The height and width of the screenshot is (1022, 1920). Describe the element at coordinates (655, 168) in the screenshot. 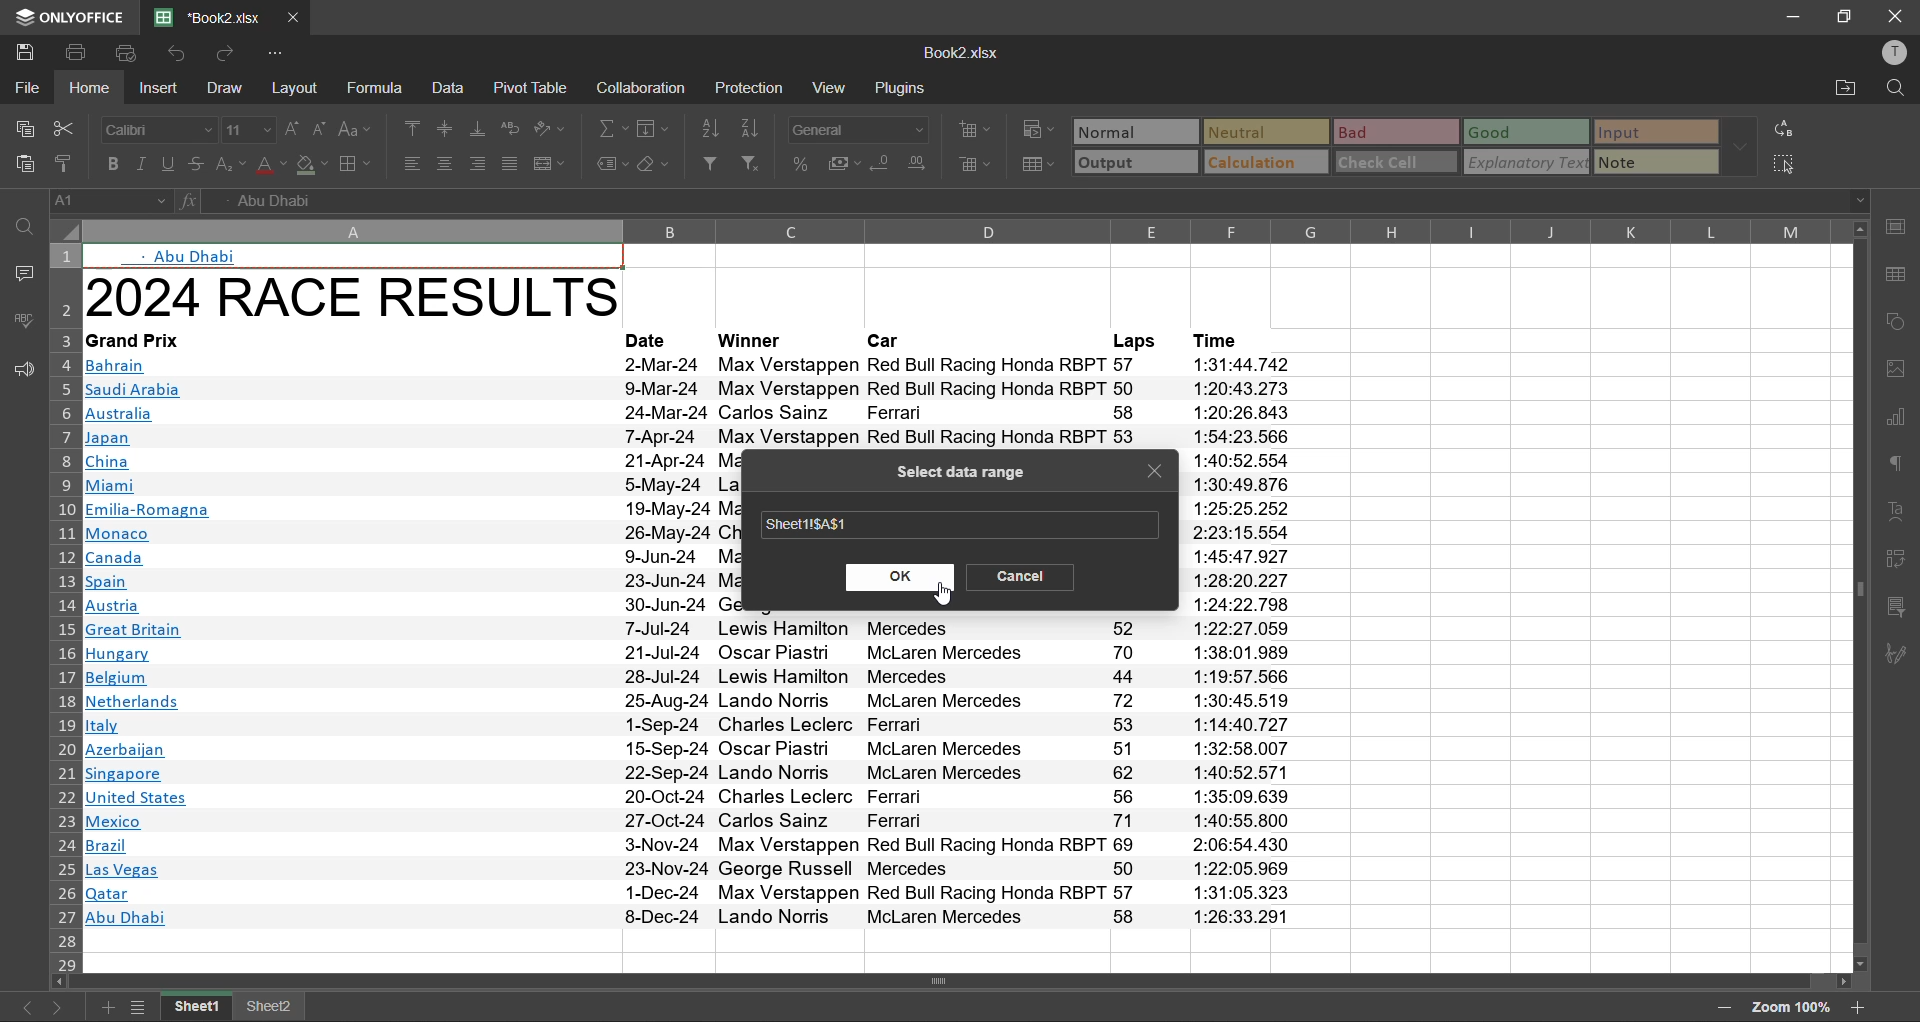

I see `clear` at that location.